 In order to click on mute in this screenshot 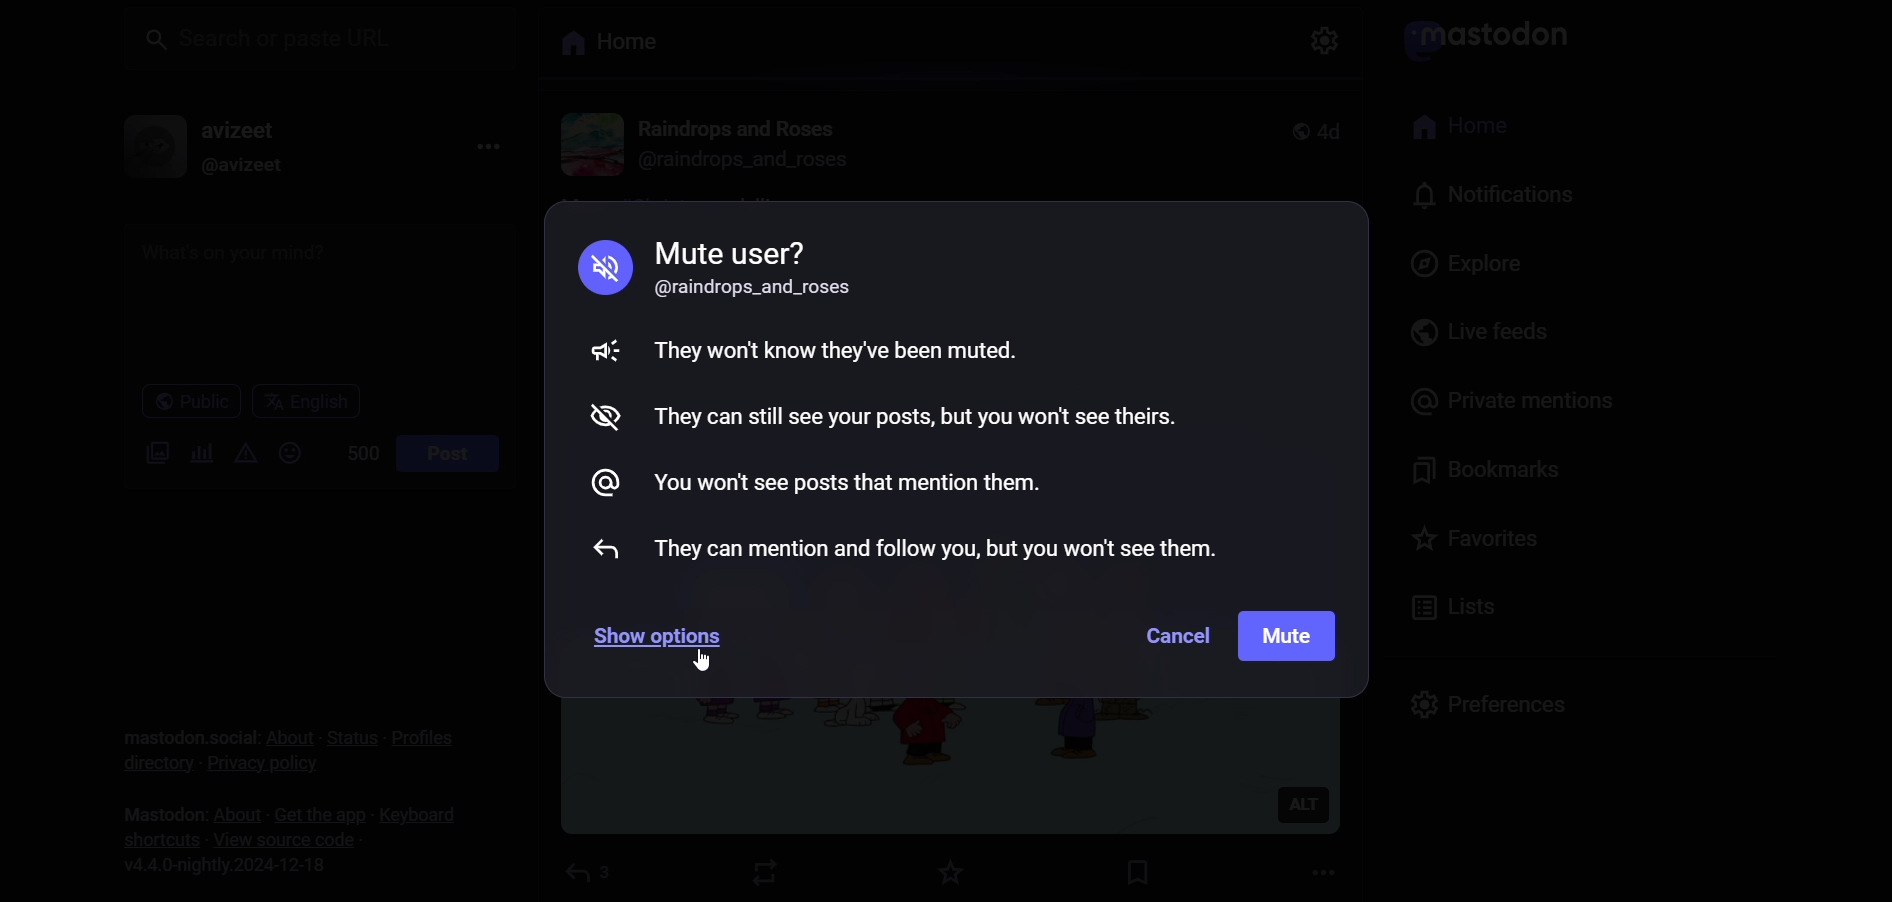, I will do `click(1289, 635)`.